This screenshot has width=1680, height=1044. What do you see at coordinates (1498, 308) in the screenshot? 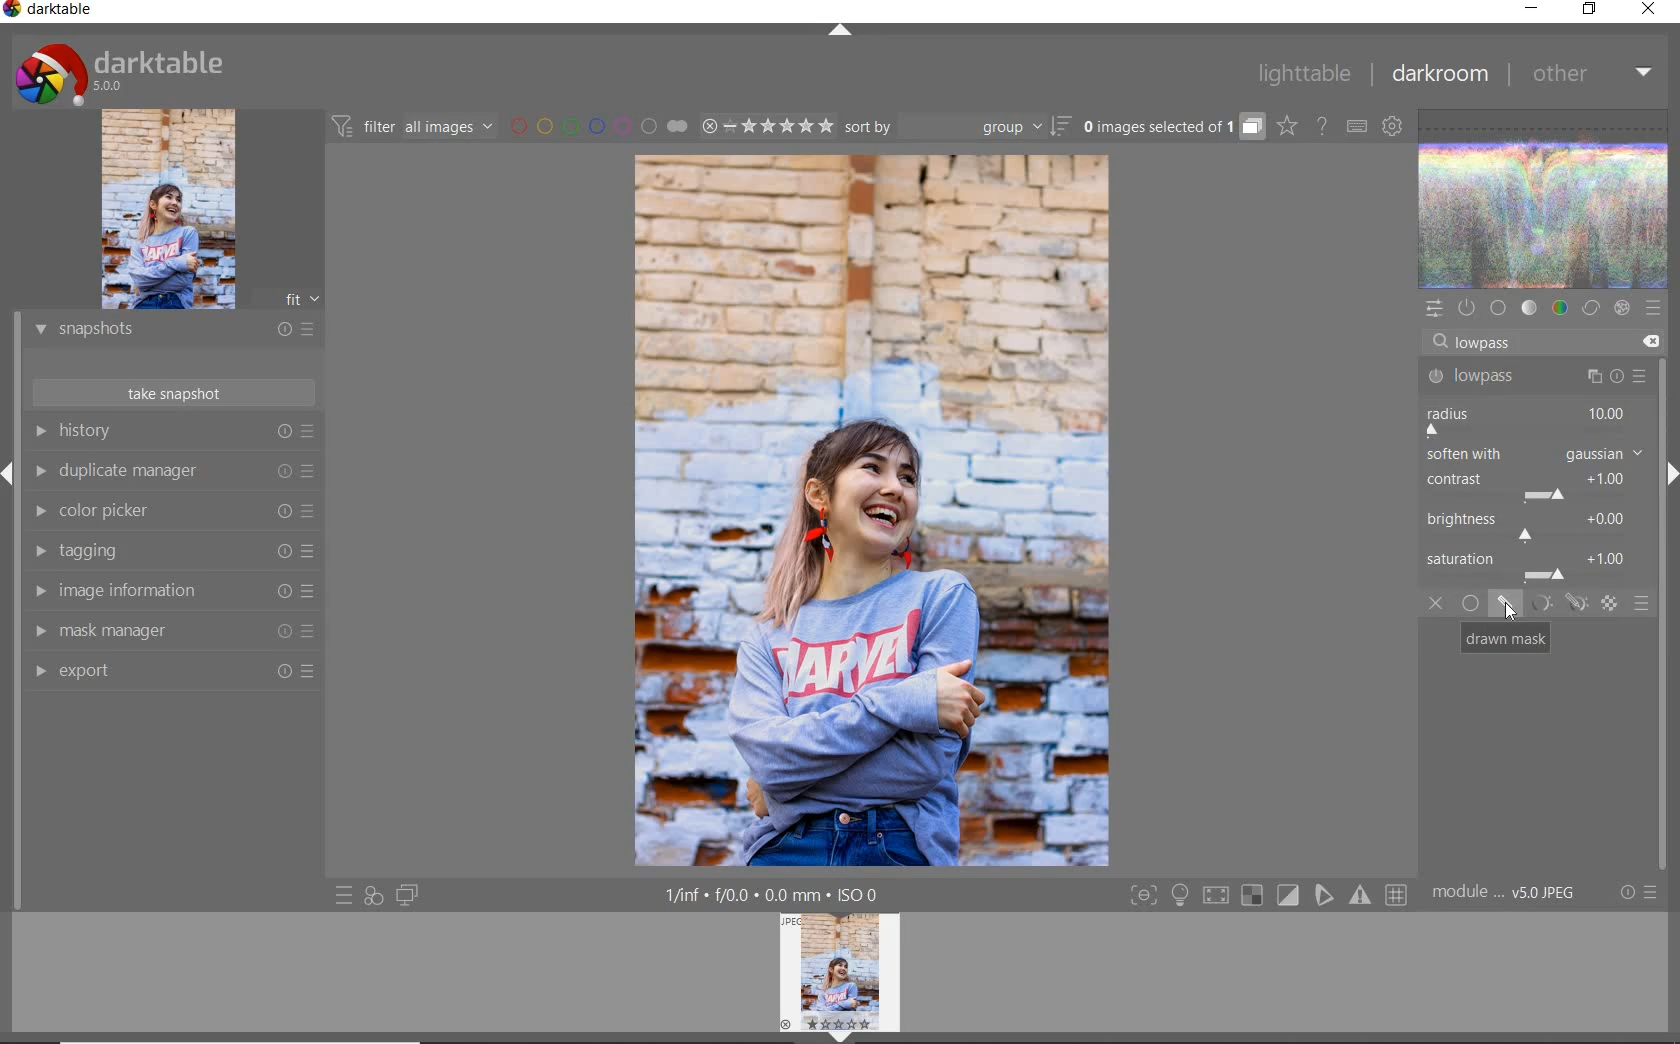
I see `base` at bounding box center [1498, 308].